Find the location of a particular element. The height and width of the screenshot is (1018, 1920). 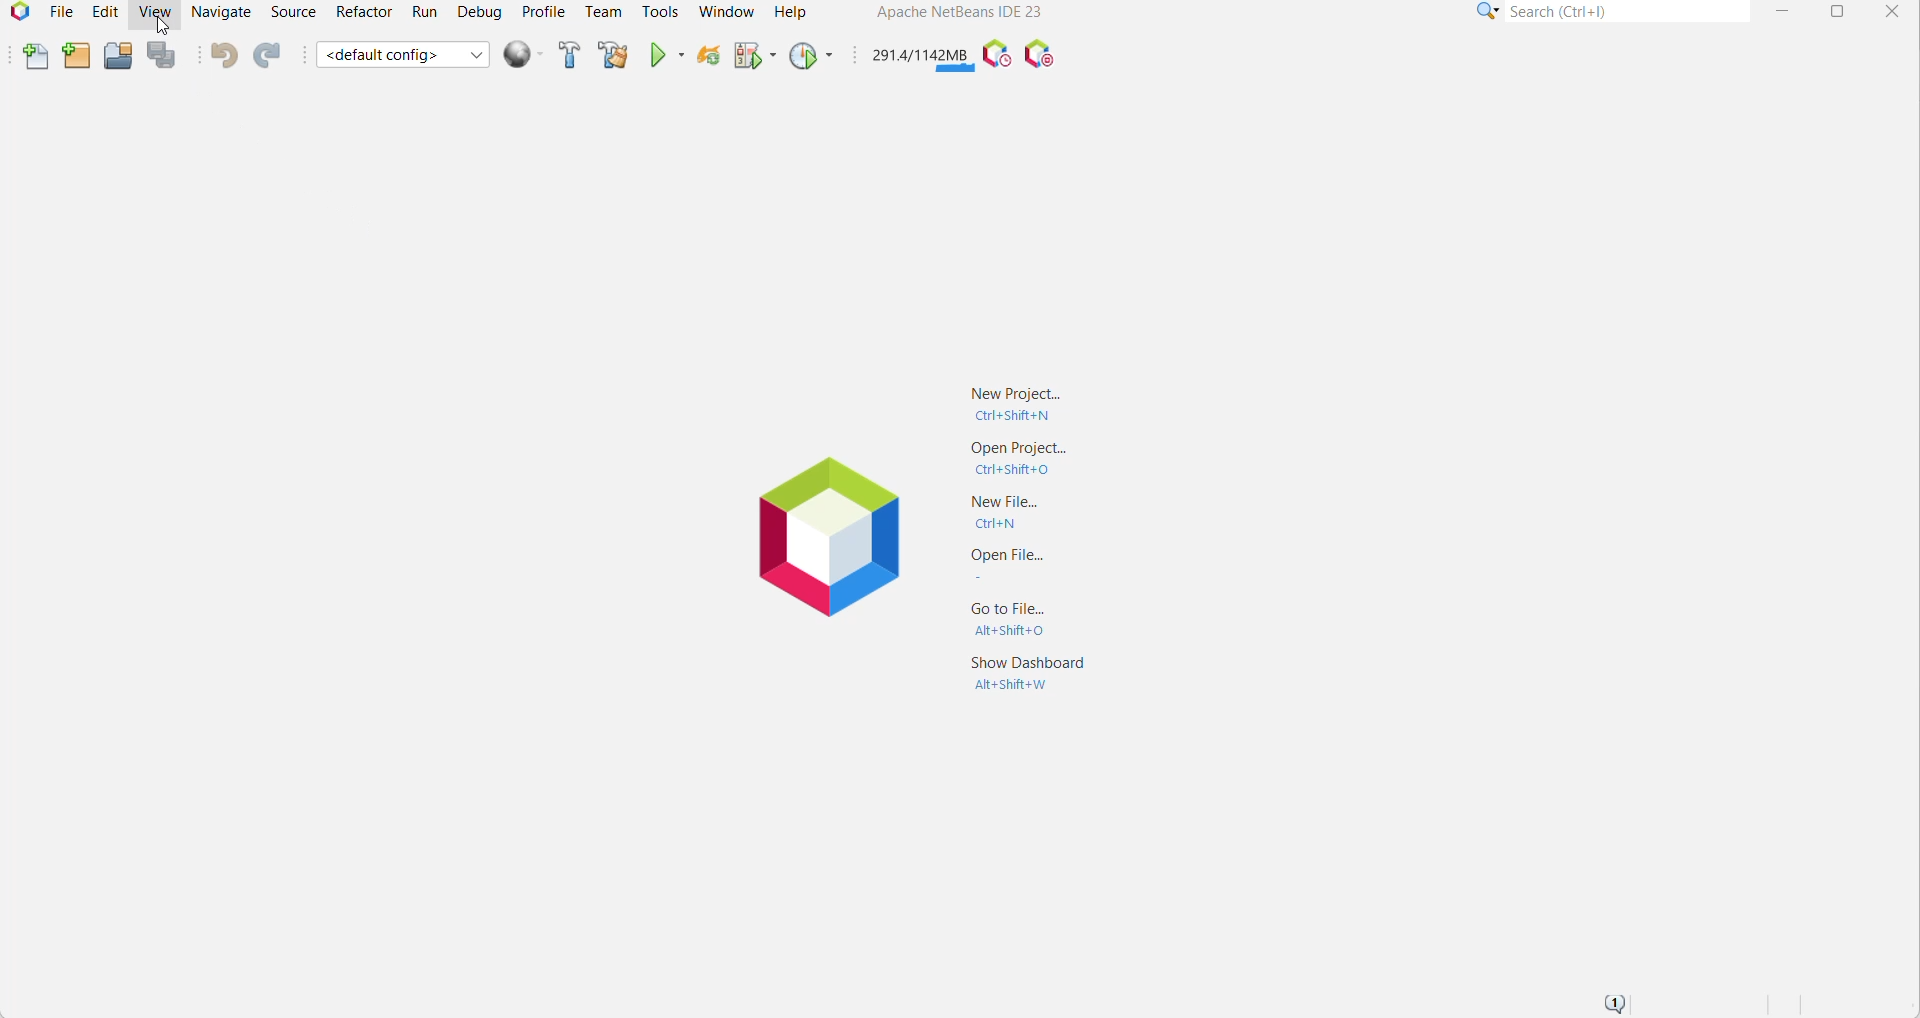

View is located at coordinates (153, 15).